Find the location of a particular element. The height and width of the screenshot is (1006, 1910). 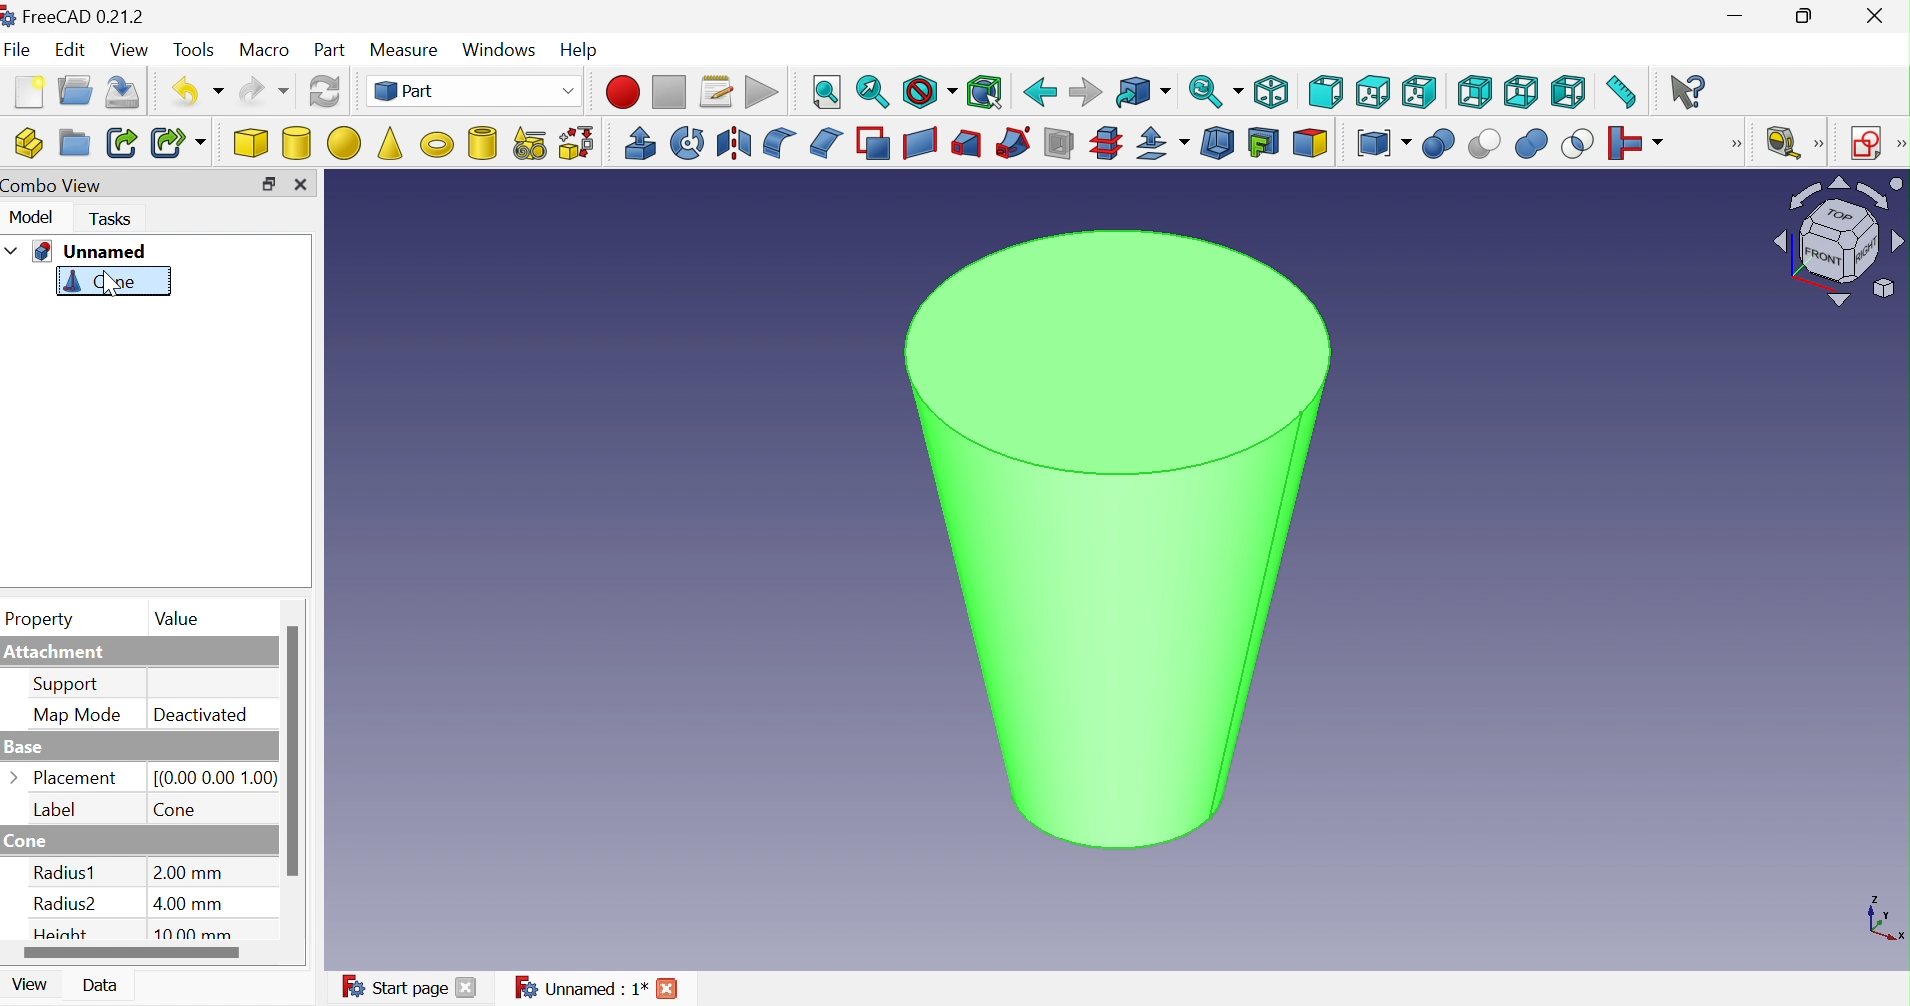

Value is located at coordinates (179, 619).